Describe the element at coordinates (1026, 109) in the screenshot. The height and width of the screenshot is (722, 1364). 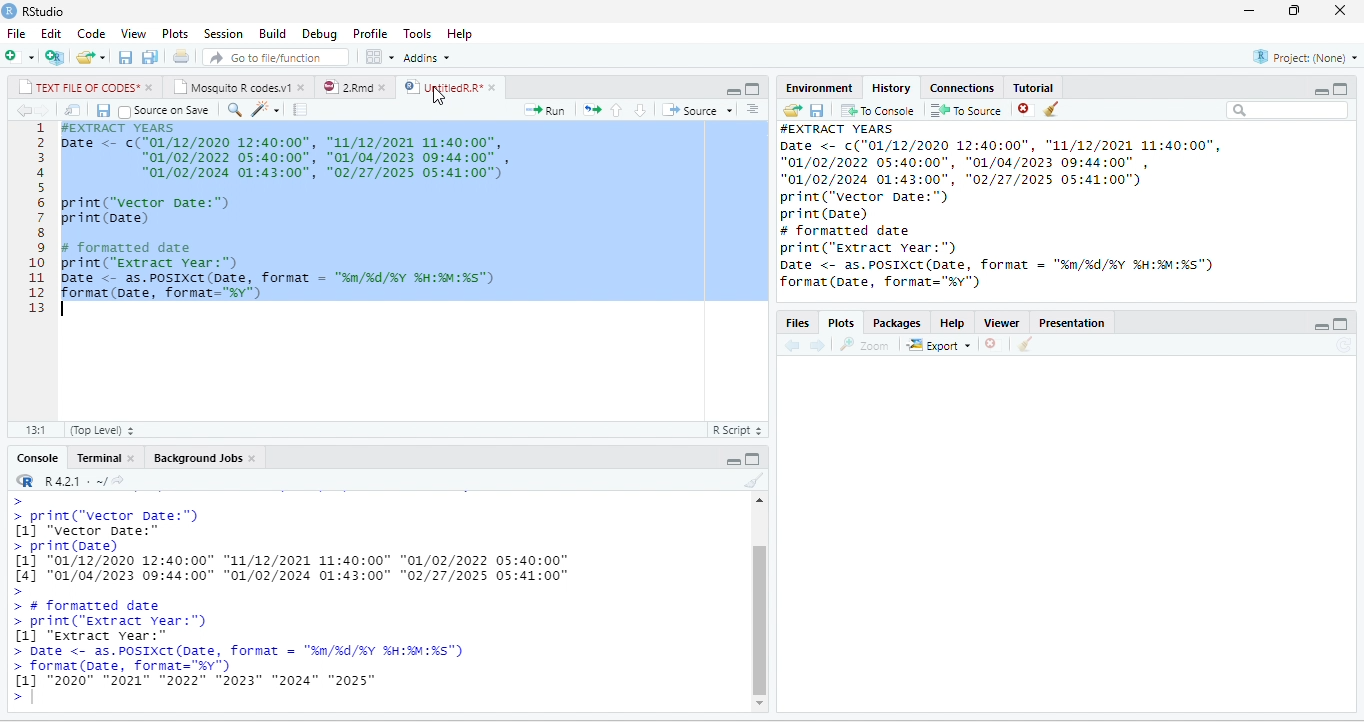
I see `close file` at that location.